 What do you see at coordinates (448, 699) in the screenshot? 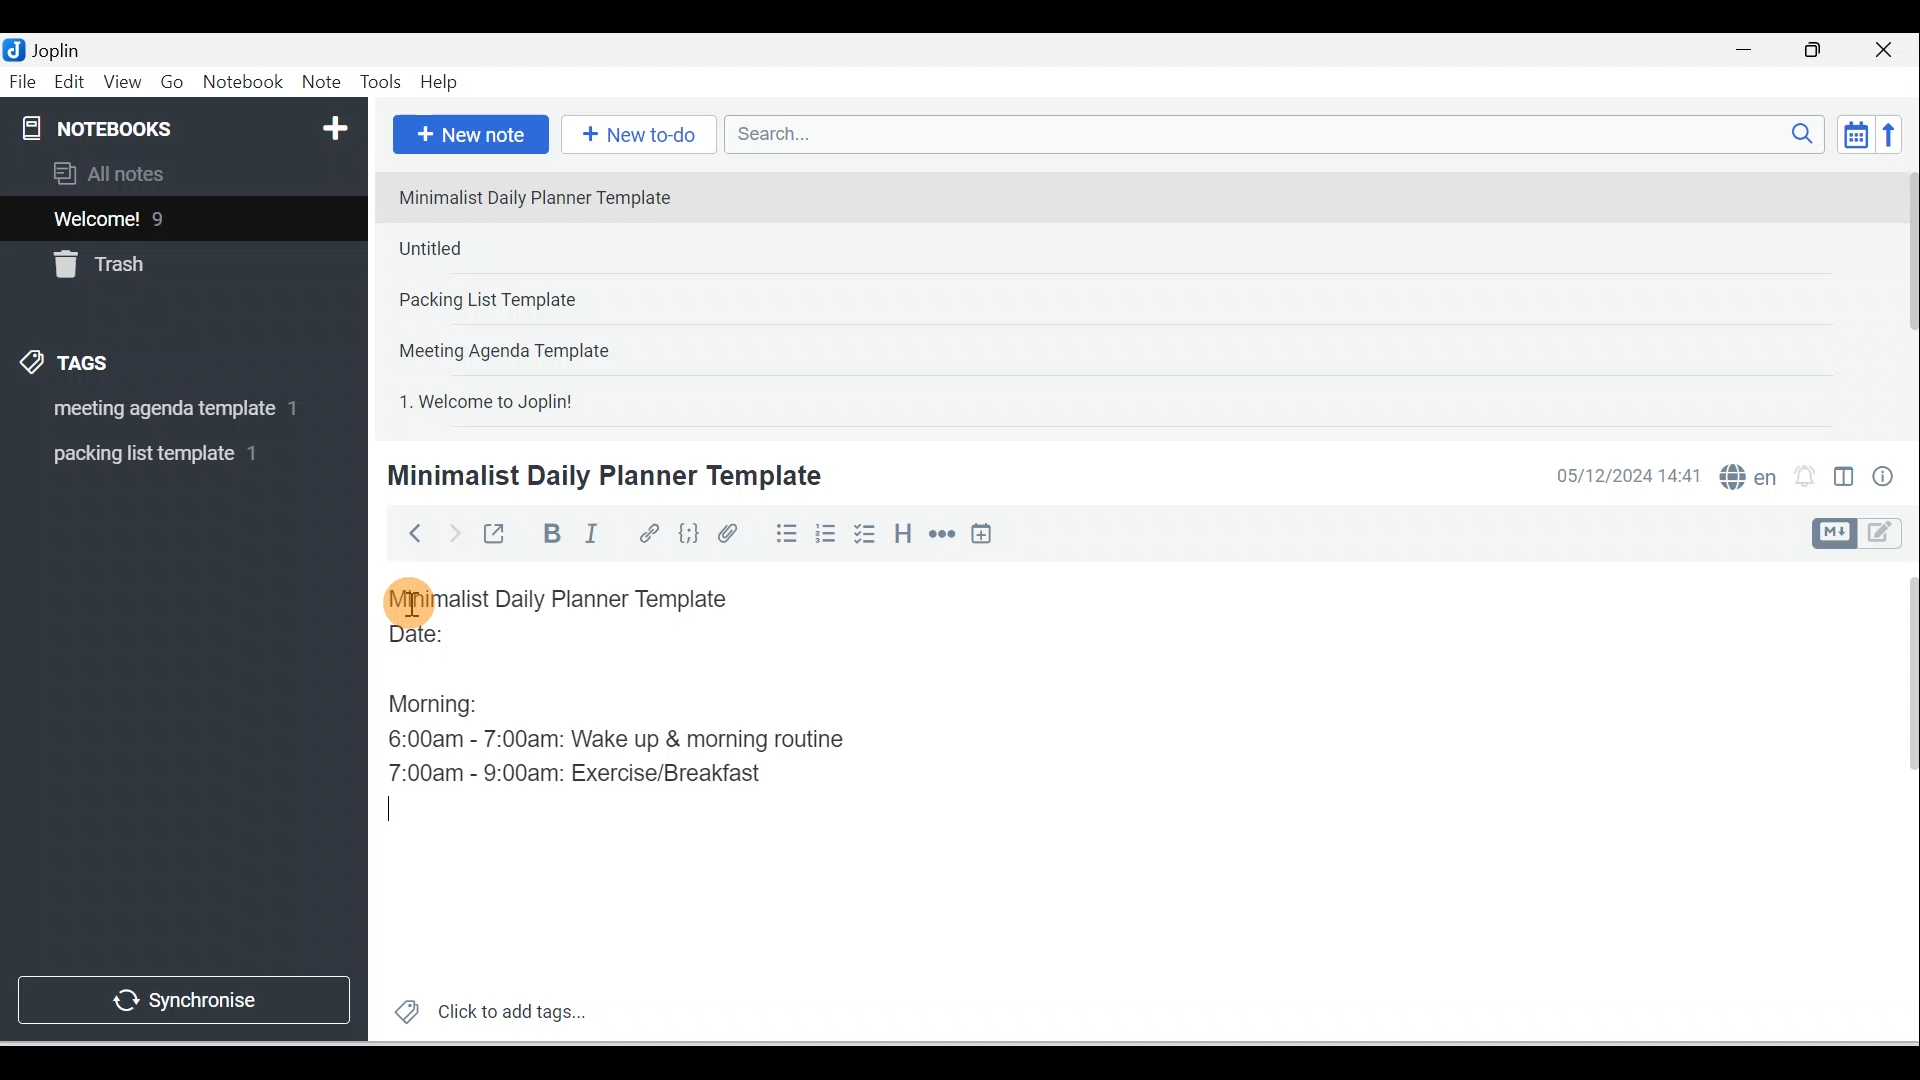
I see `Morning:` at bounding box center [448, 699].